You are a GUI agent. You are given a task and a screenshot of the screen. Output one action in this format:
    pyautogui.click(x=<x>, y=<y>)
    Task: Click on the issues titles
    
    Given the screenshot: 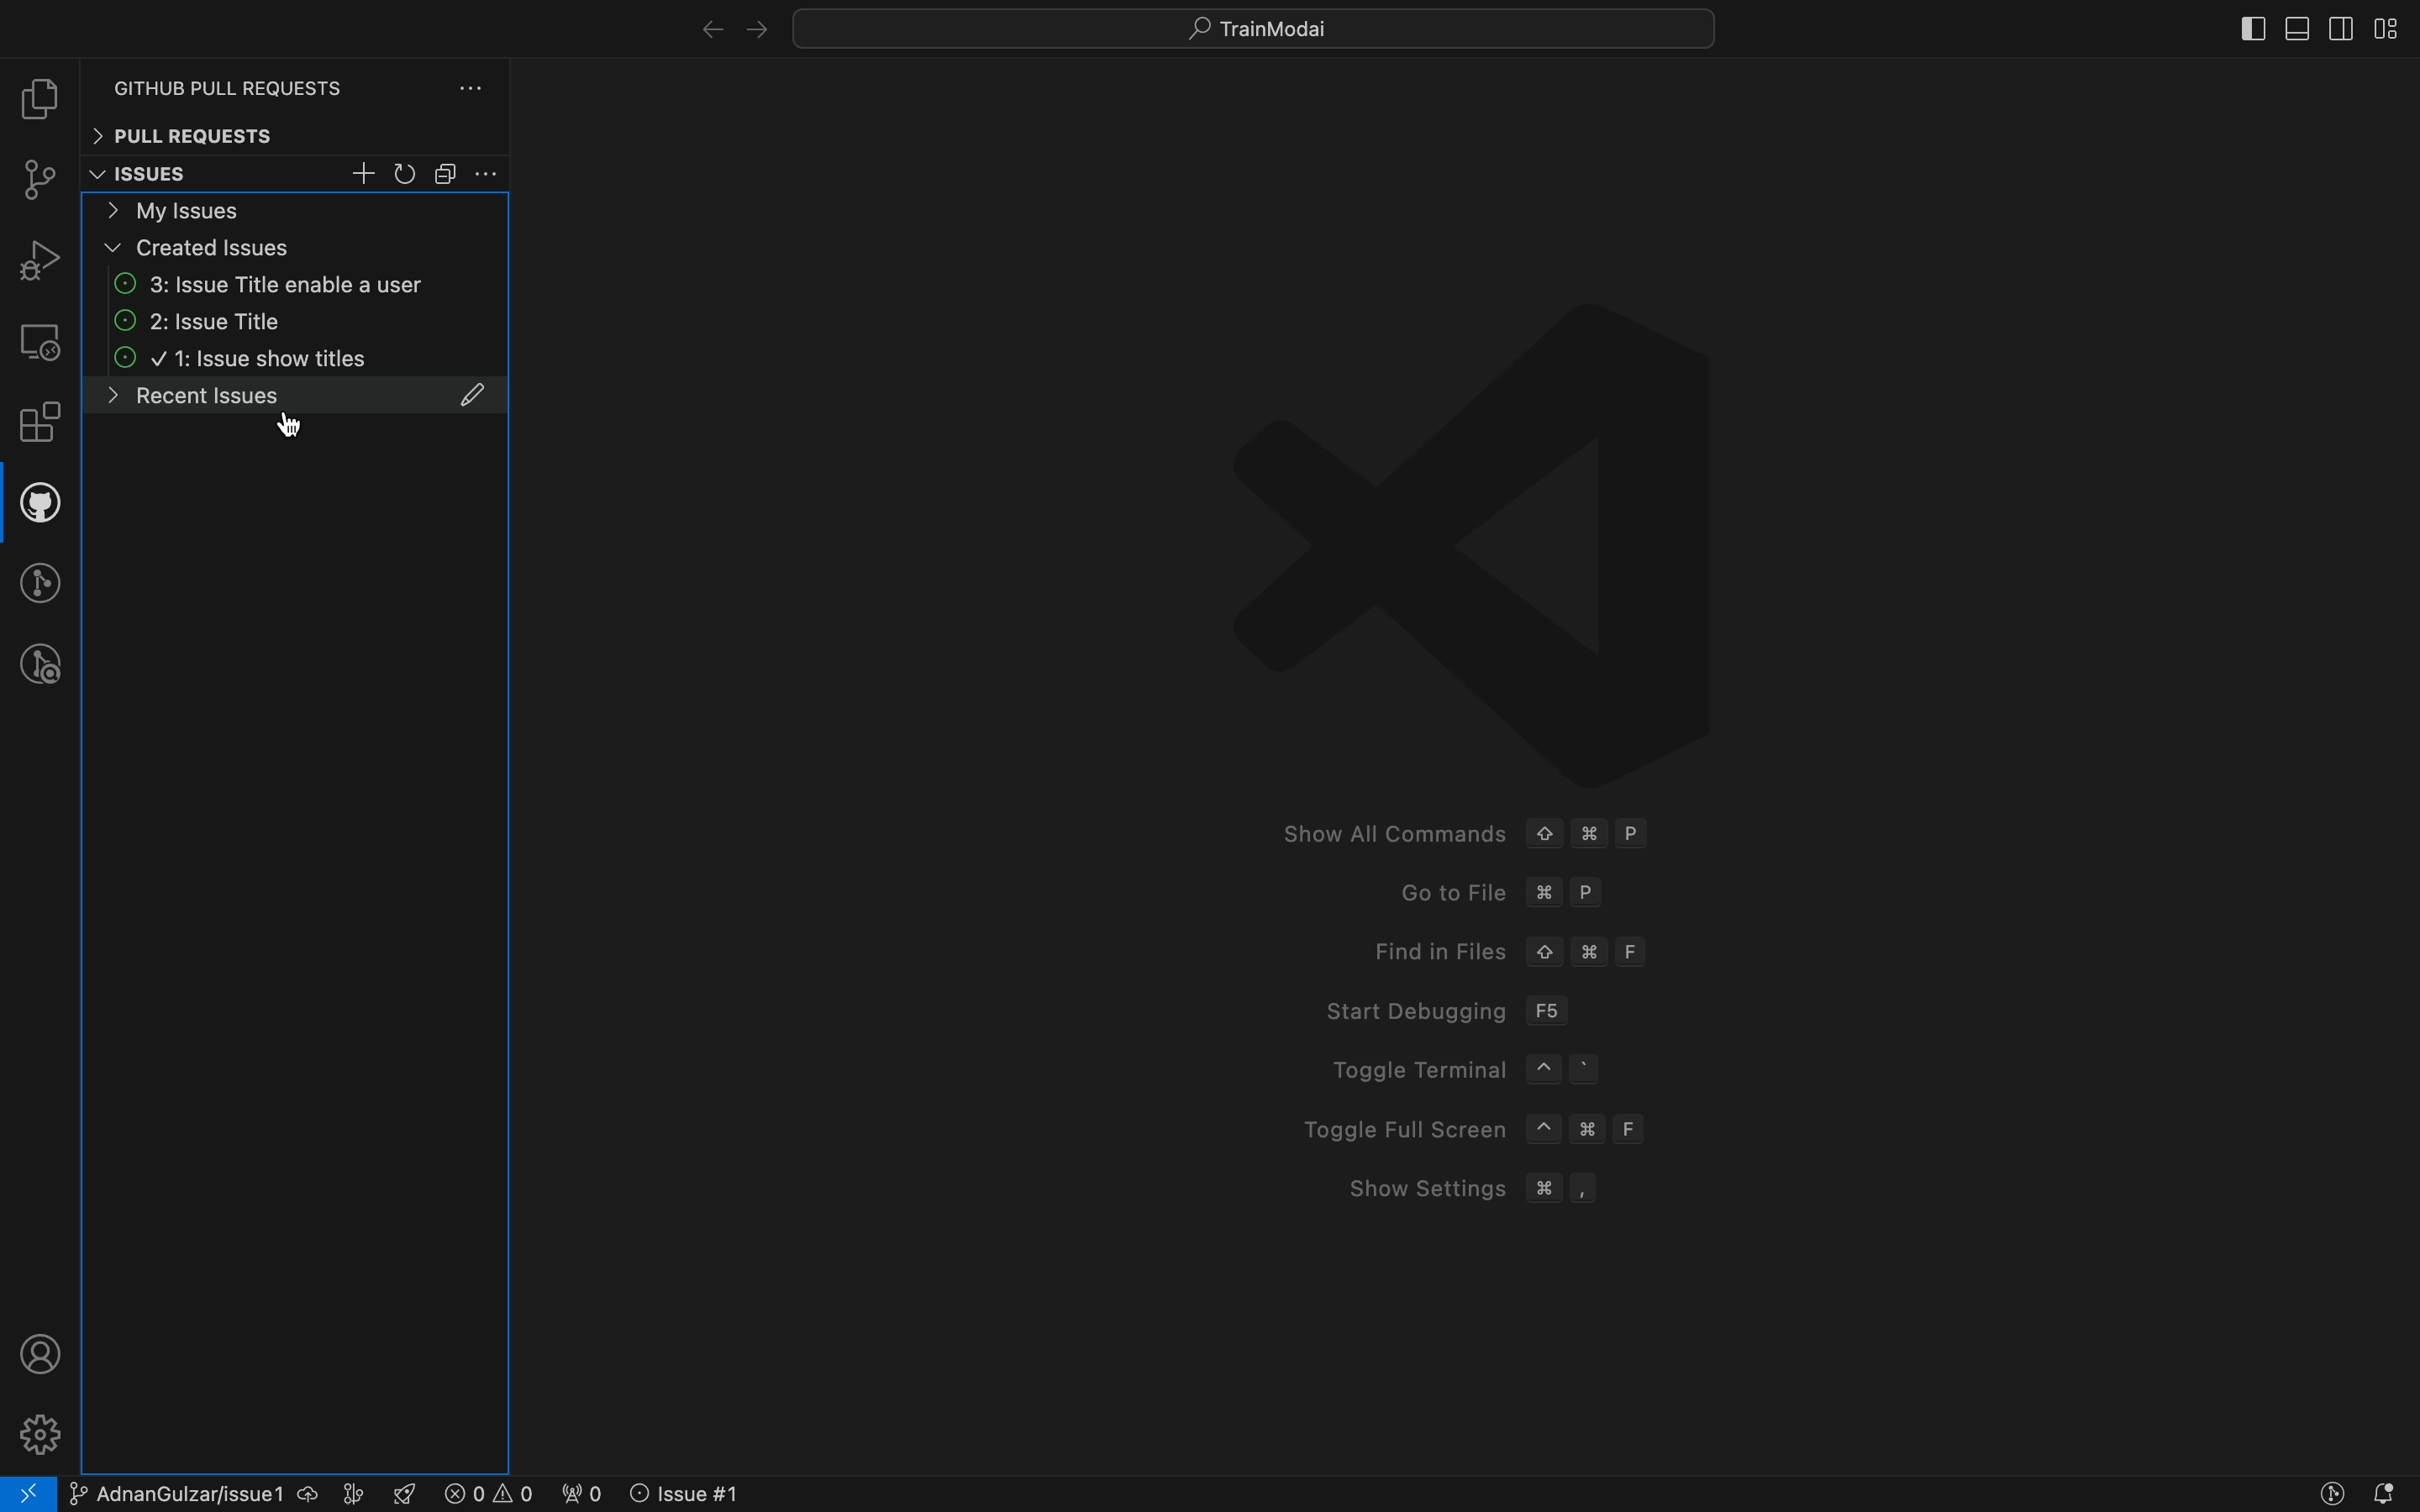 What is the action you would take?
    pyautogui.click(x=300, y=362)
    